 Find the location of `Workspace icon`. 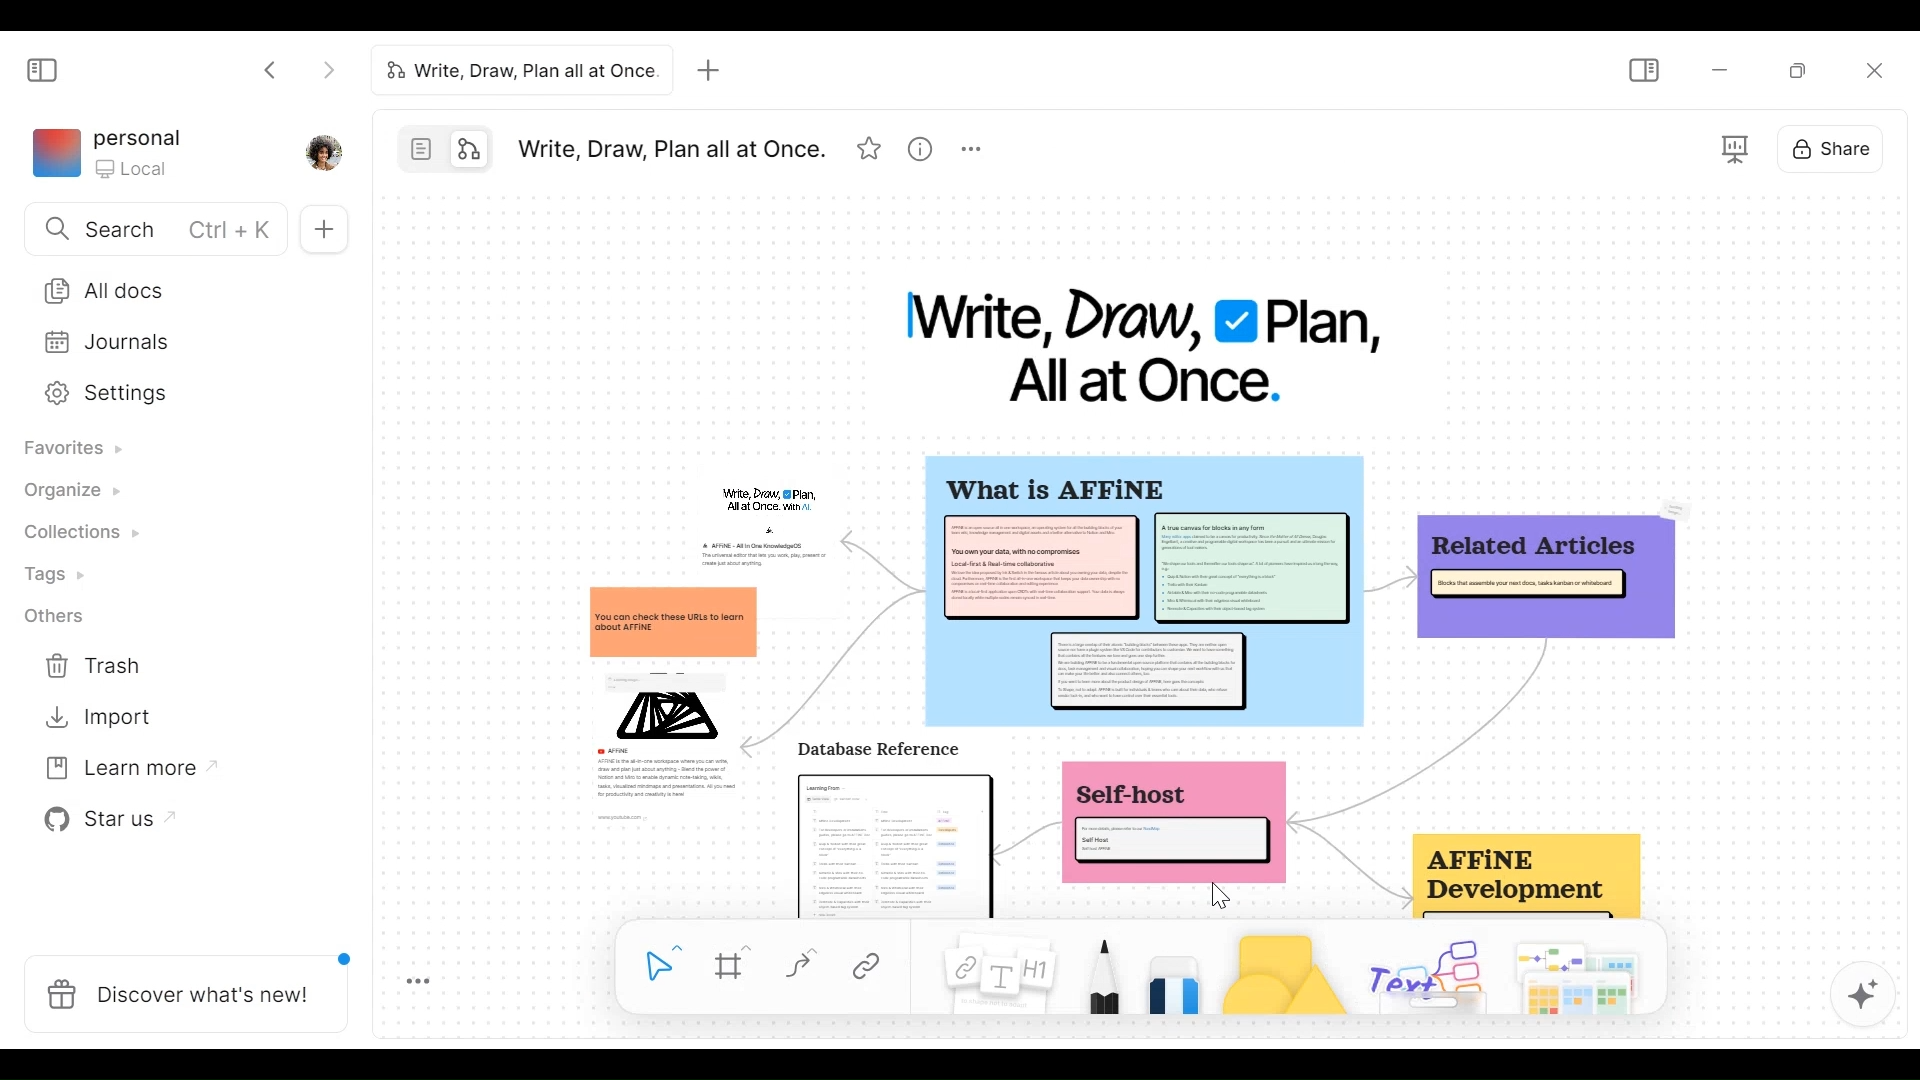

Workspace icon is located at coordinates (106, 151).